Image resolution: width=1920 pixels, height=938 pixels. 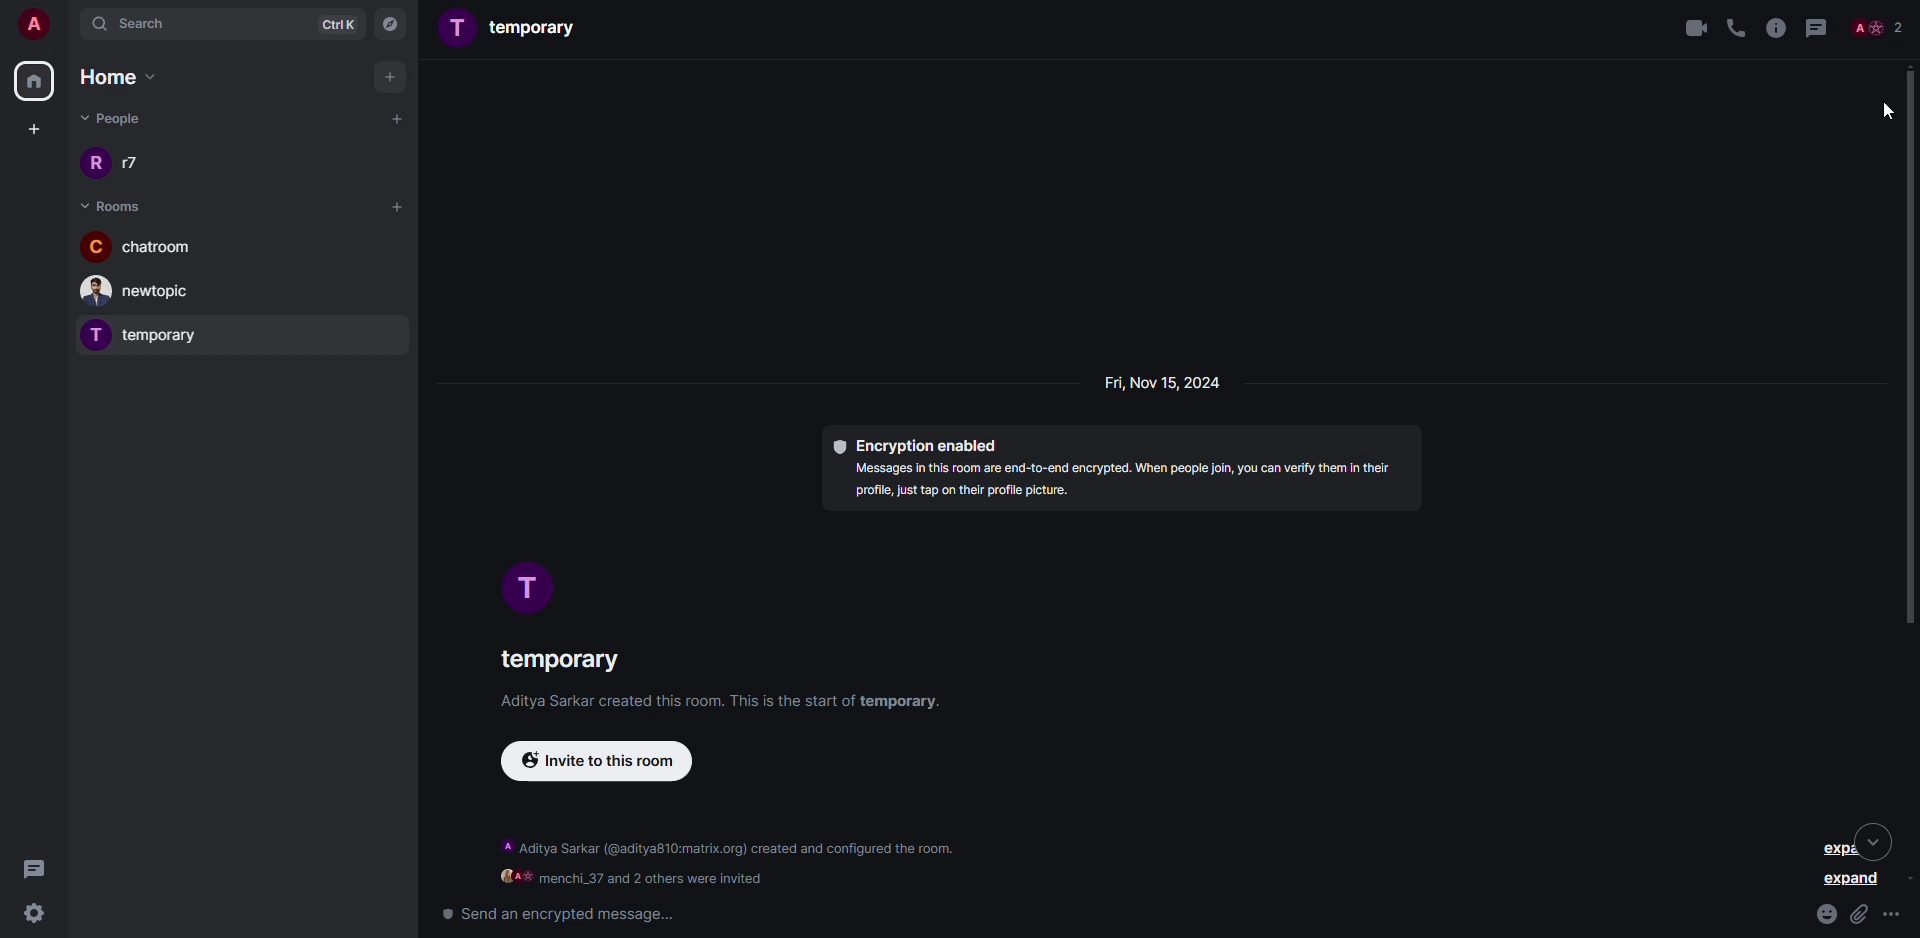 I want to click on threads, so click(x=1818, y=27).